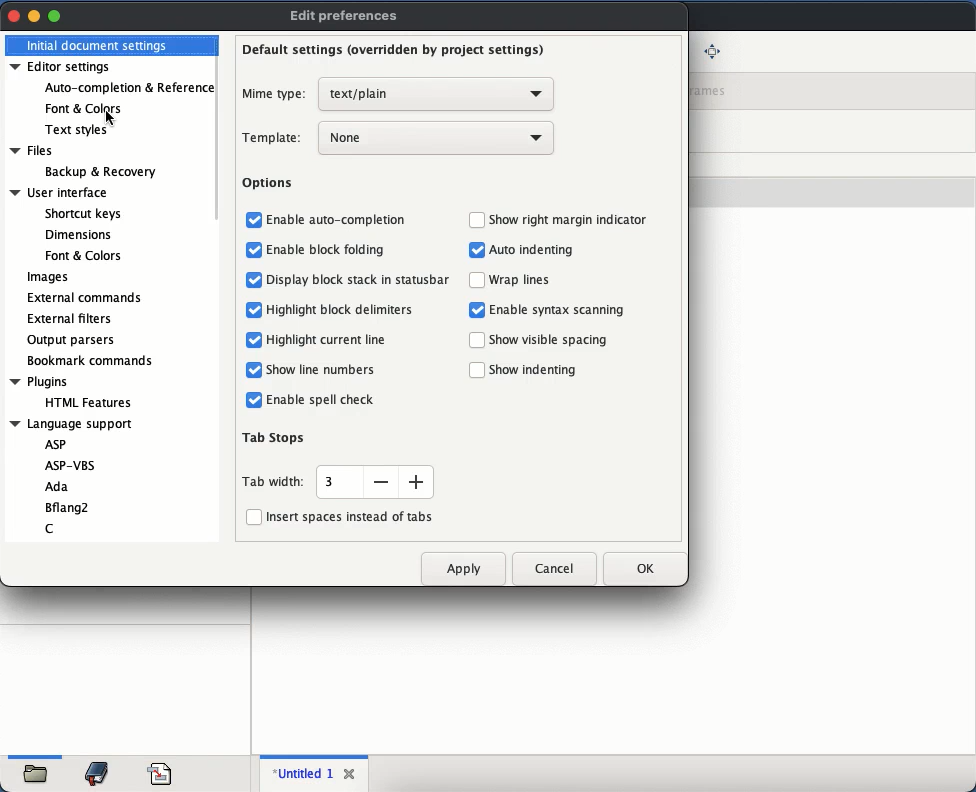  I want to click on checkbox, so click(476, 341).